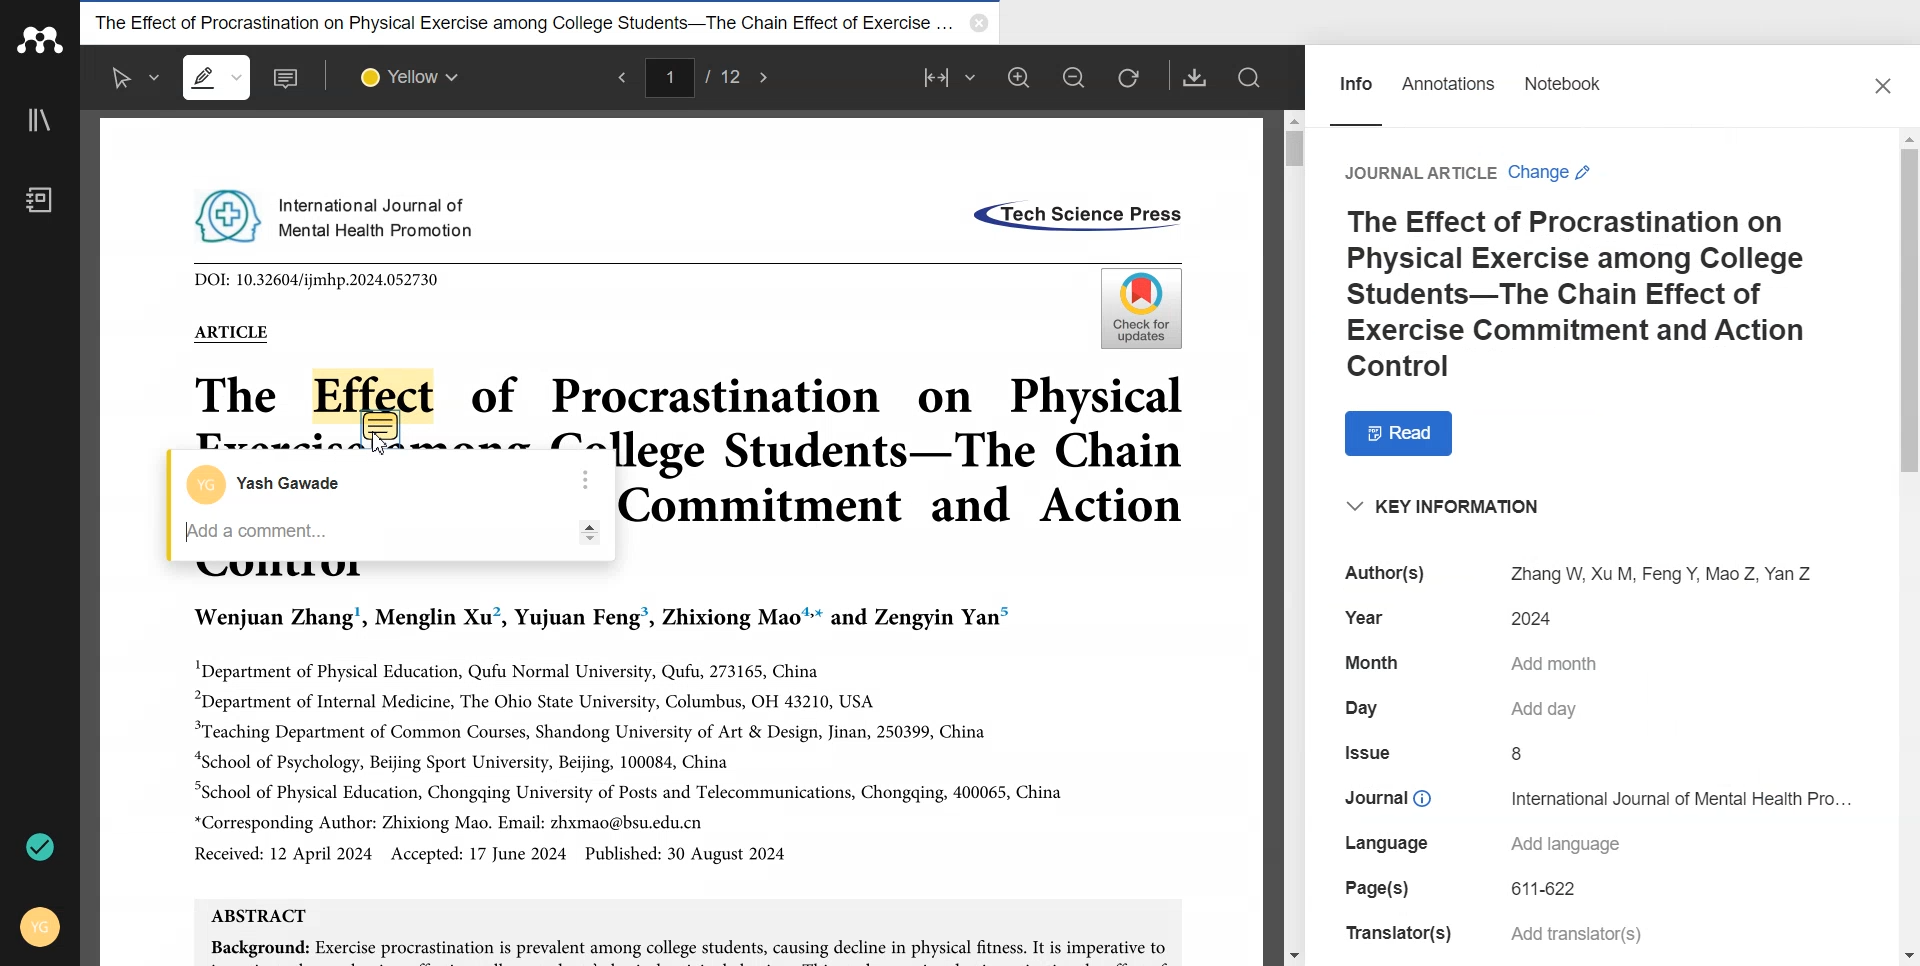  I want to click on Read, so click(1410, 433).